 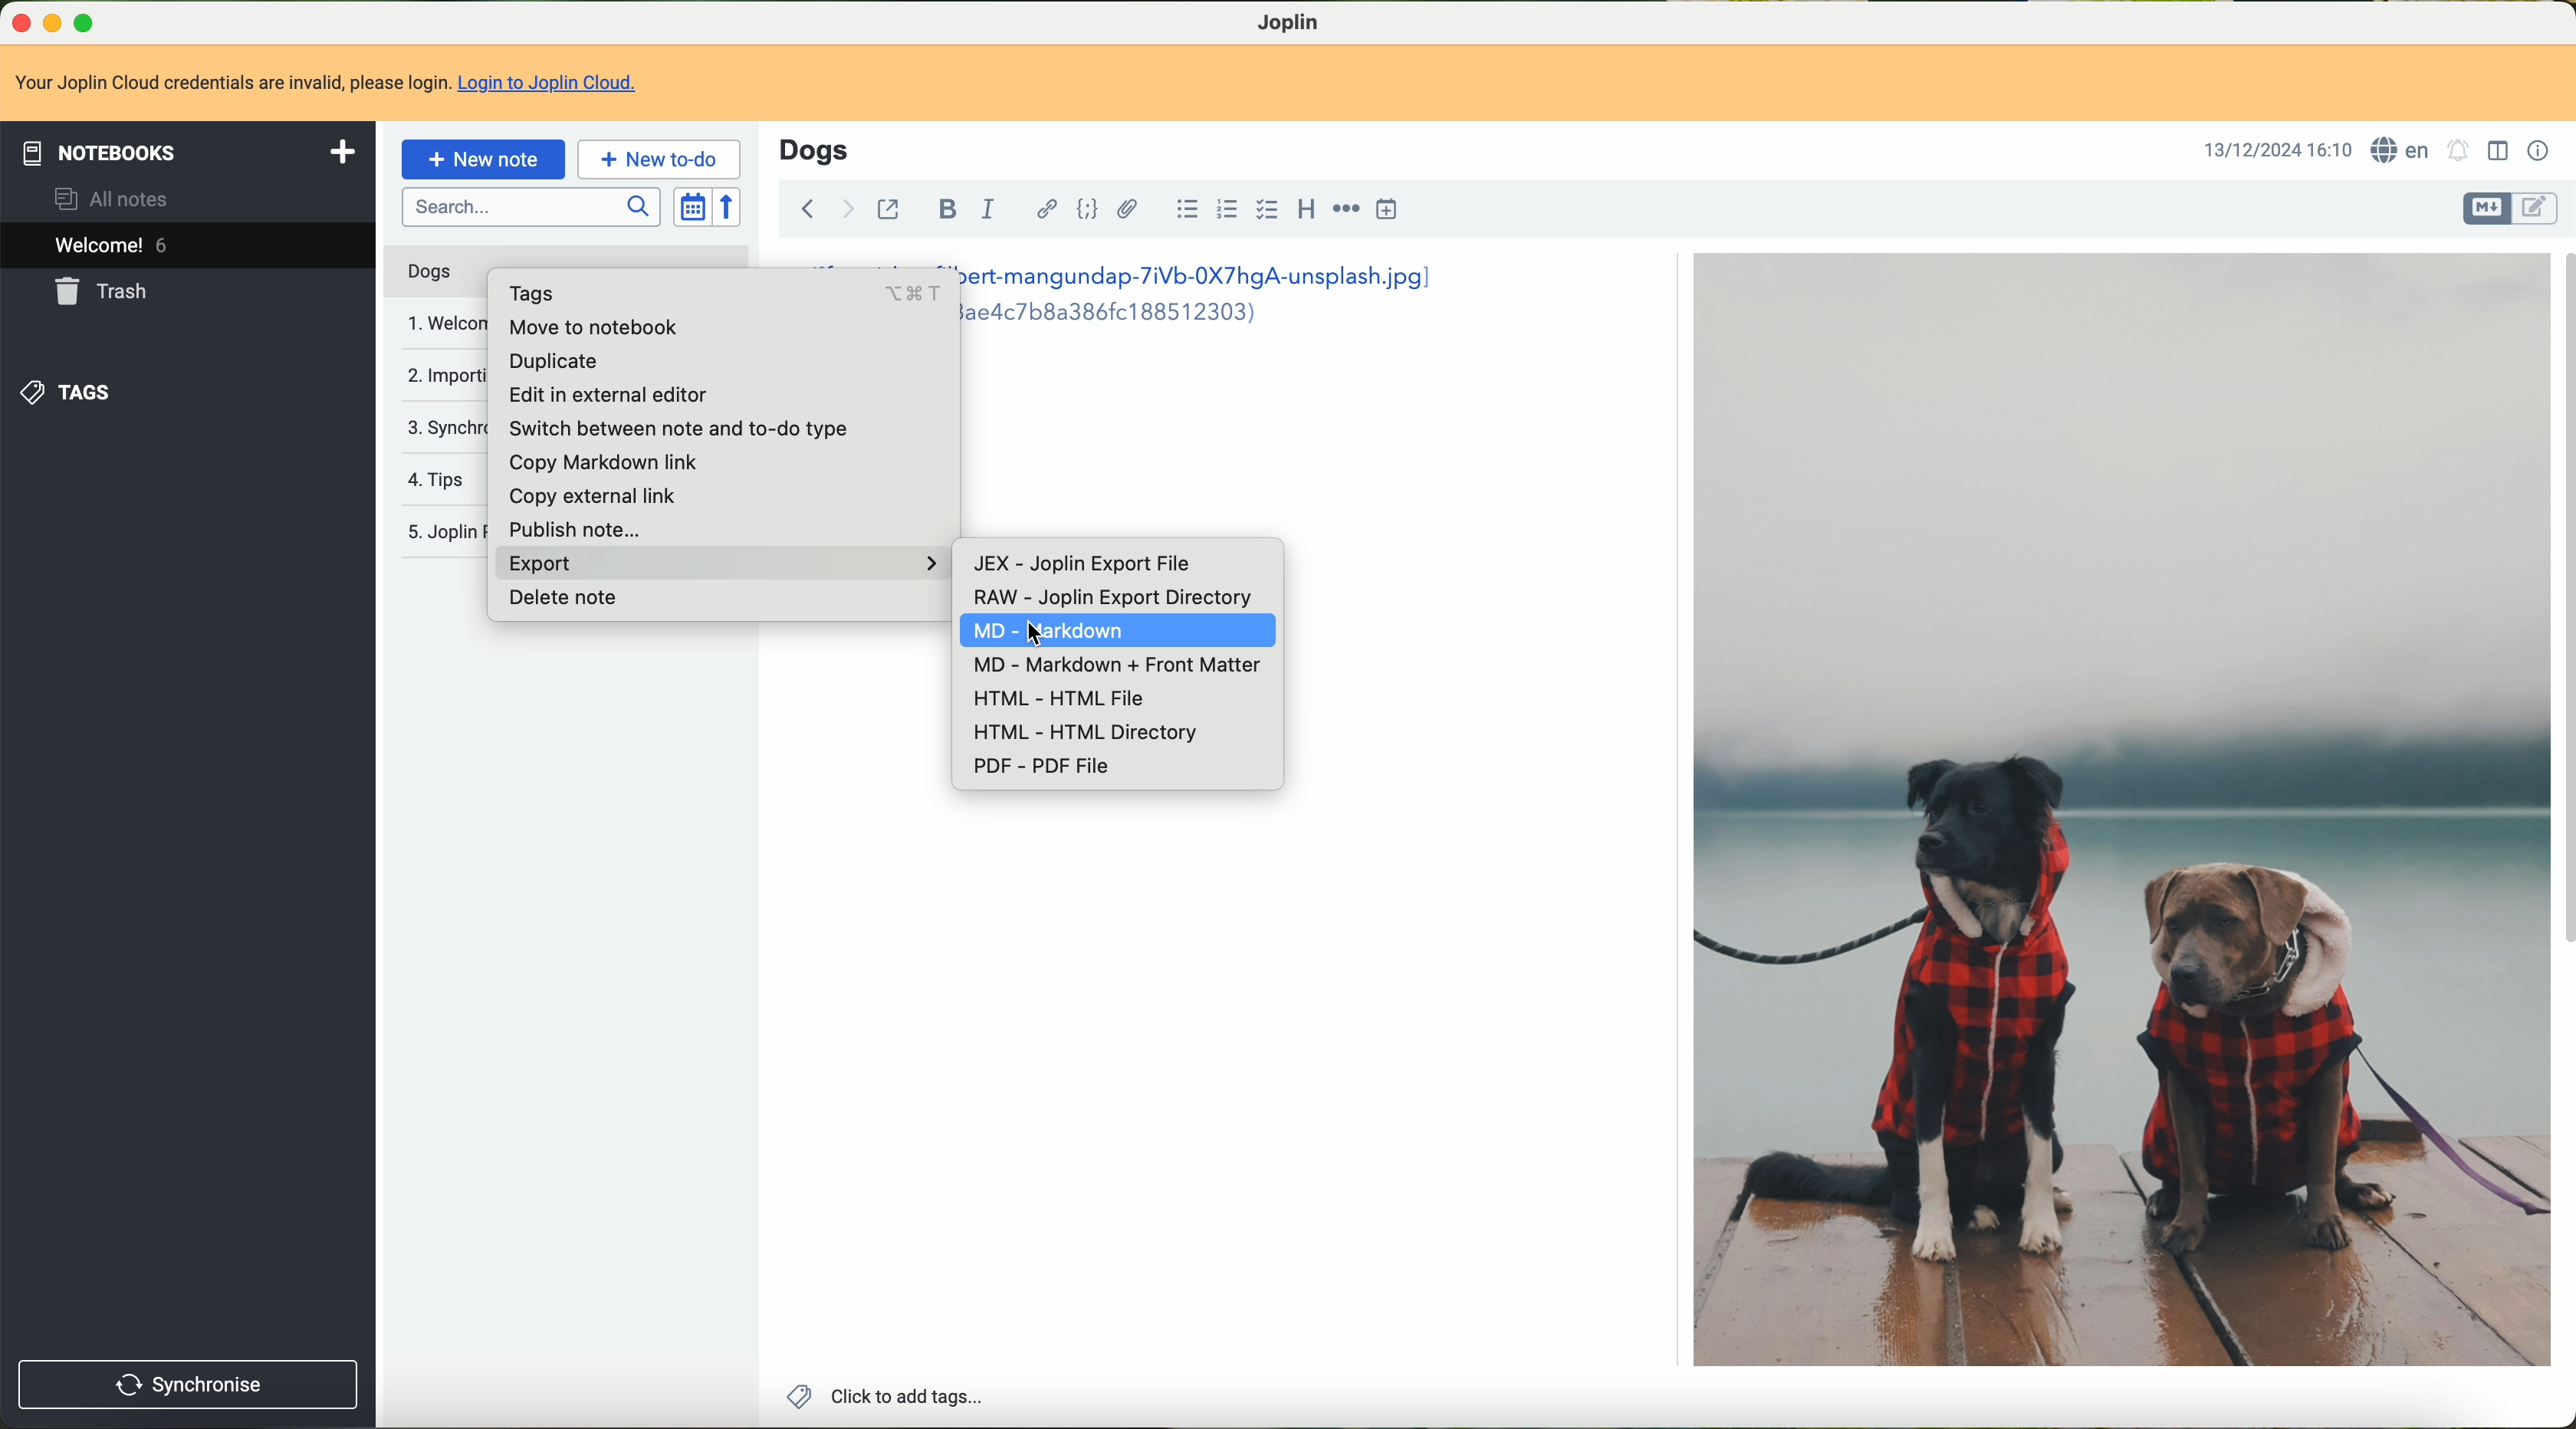 I want to click on ert-mangundap-7iVb-0X7hgA-unsplash.jpg]
1e4c7b8a386fc188512303), so click(x=1220, y=297).